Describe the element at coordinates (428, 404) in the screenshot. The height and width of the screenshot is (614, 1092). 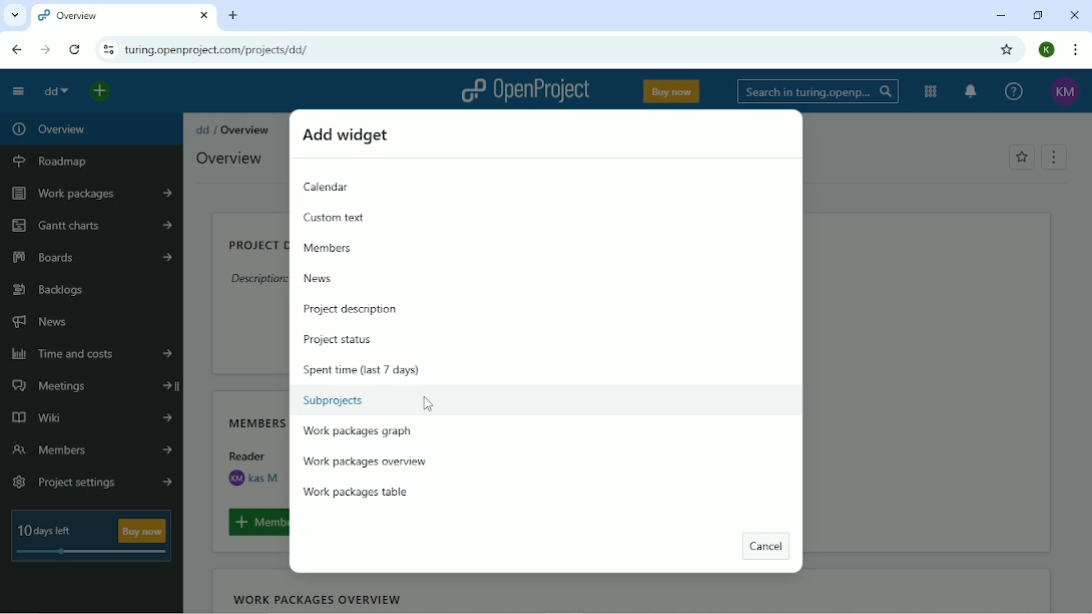
I see `Cursor` at that location.